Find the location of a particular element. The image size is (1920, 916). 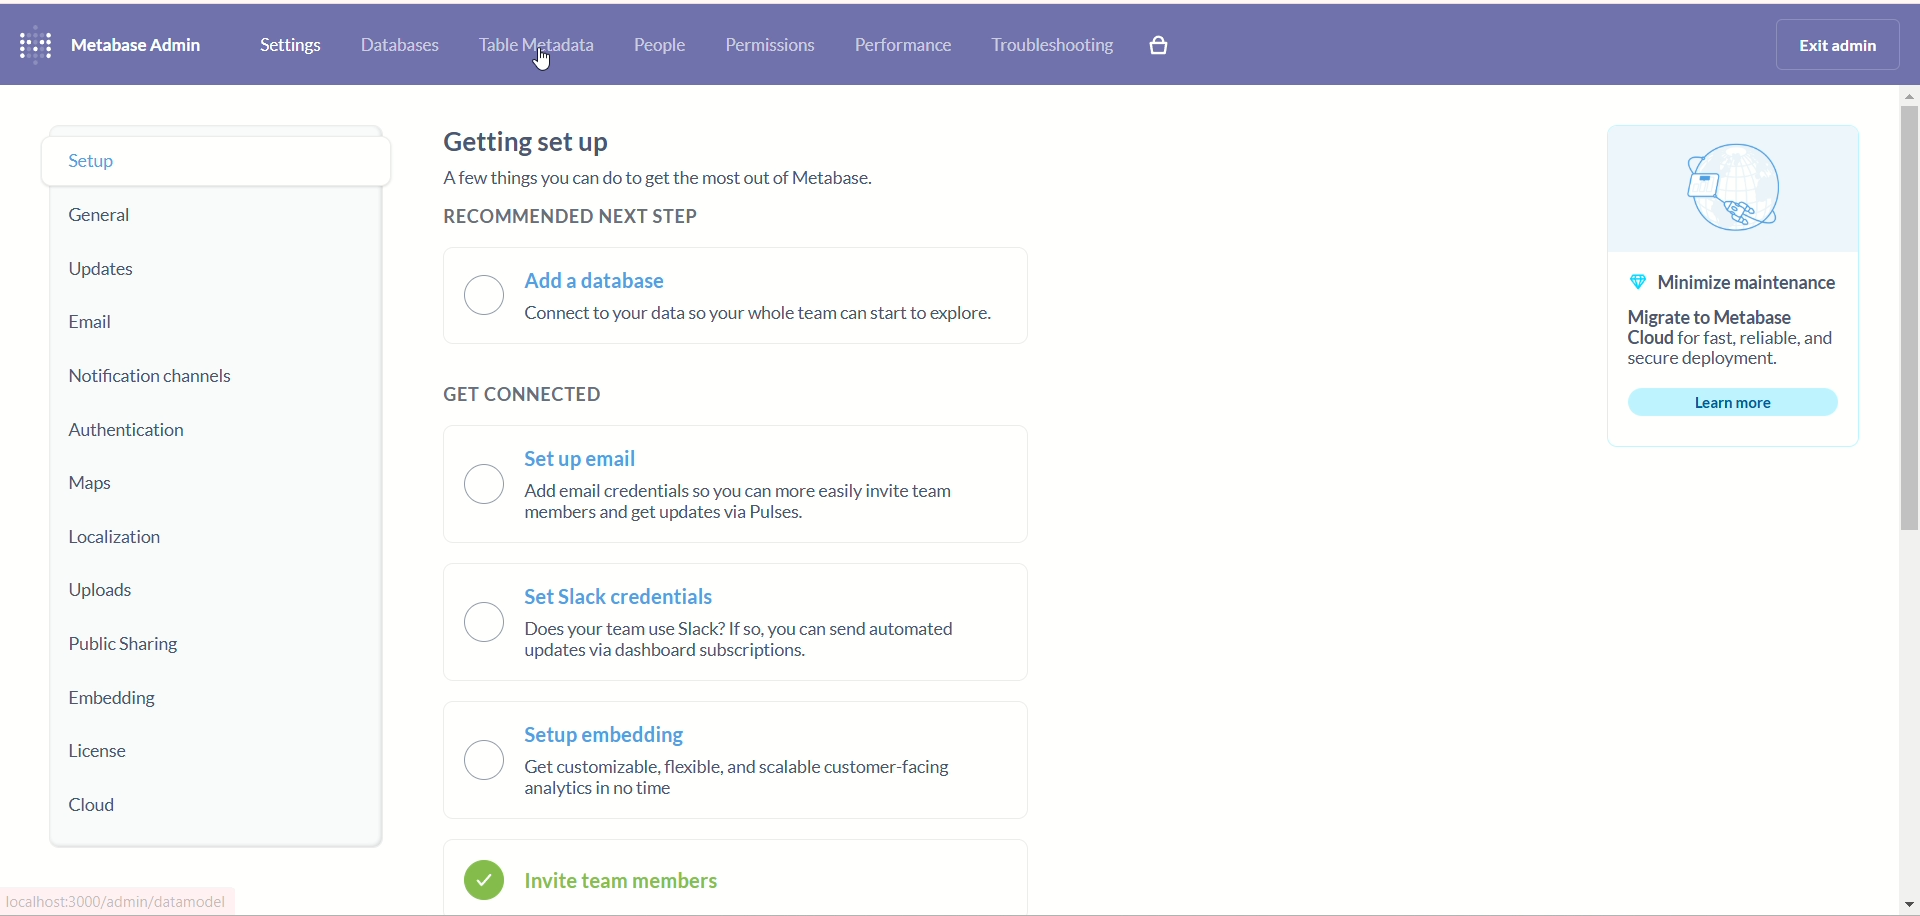

license is located at coordinates (109, 755).